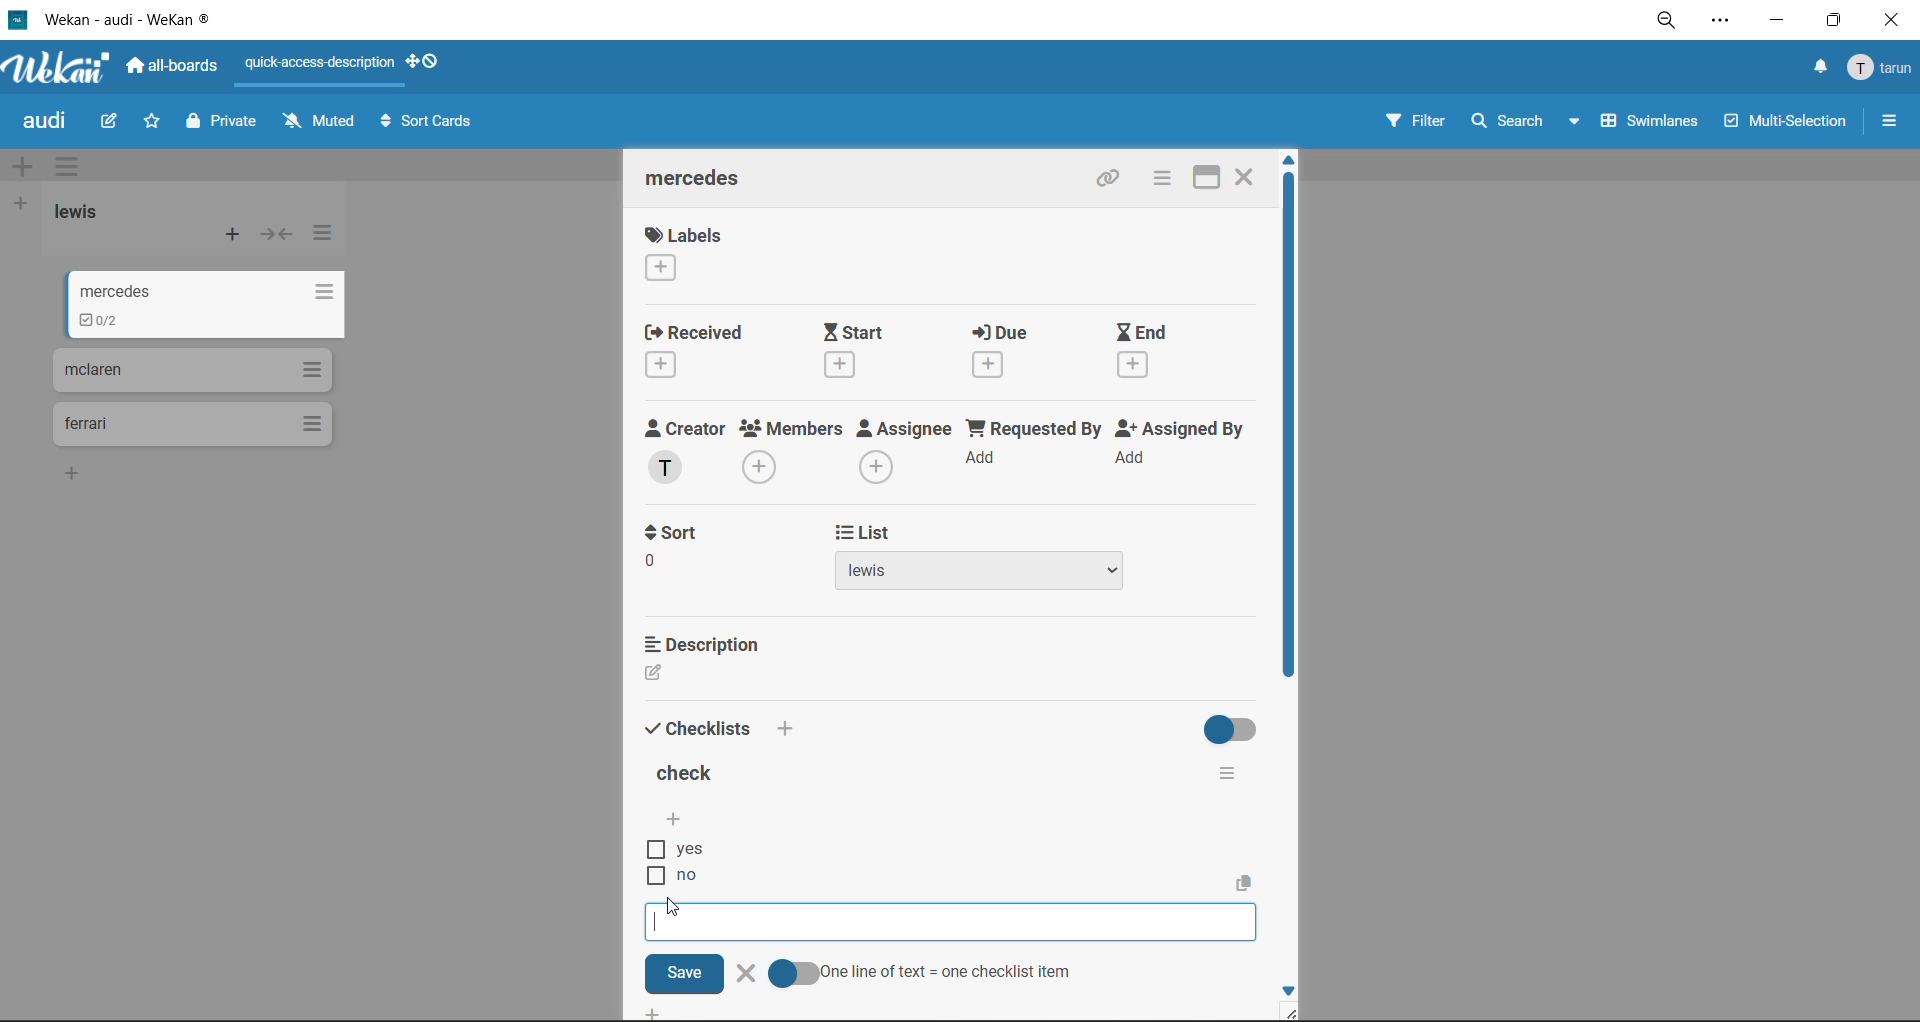  I want to click on show desktop drag handles, so click(429, 64).